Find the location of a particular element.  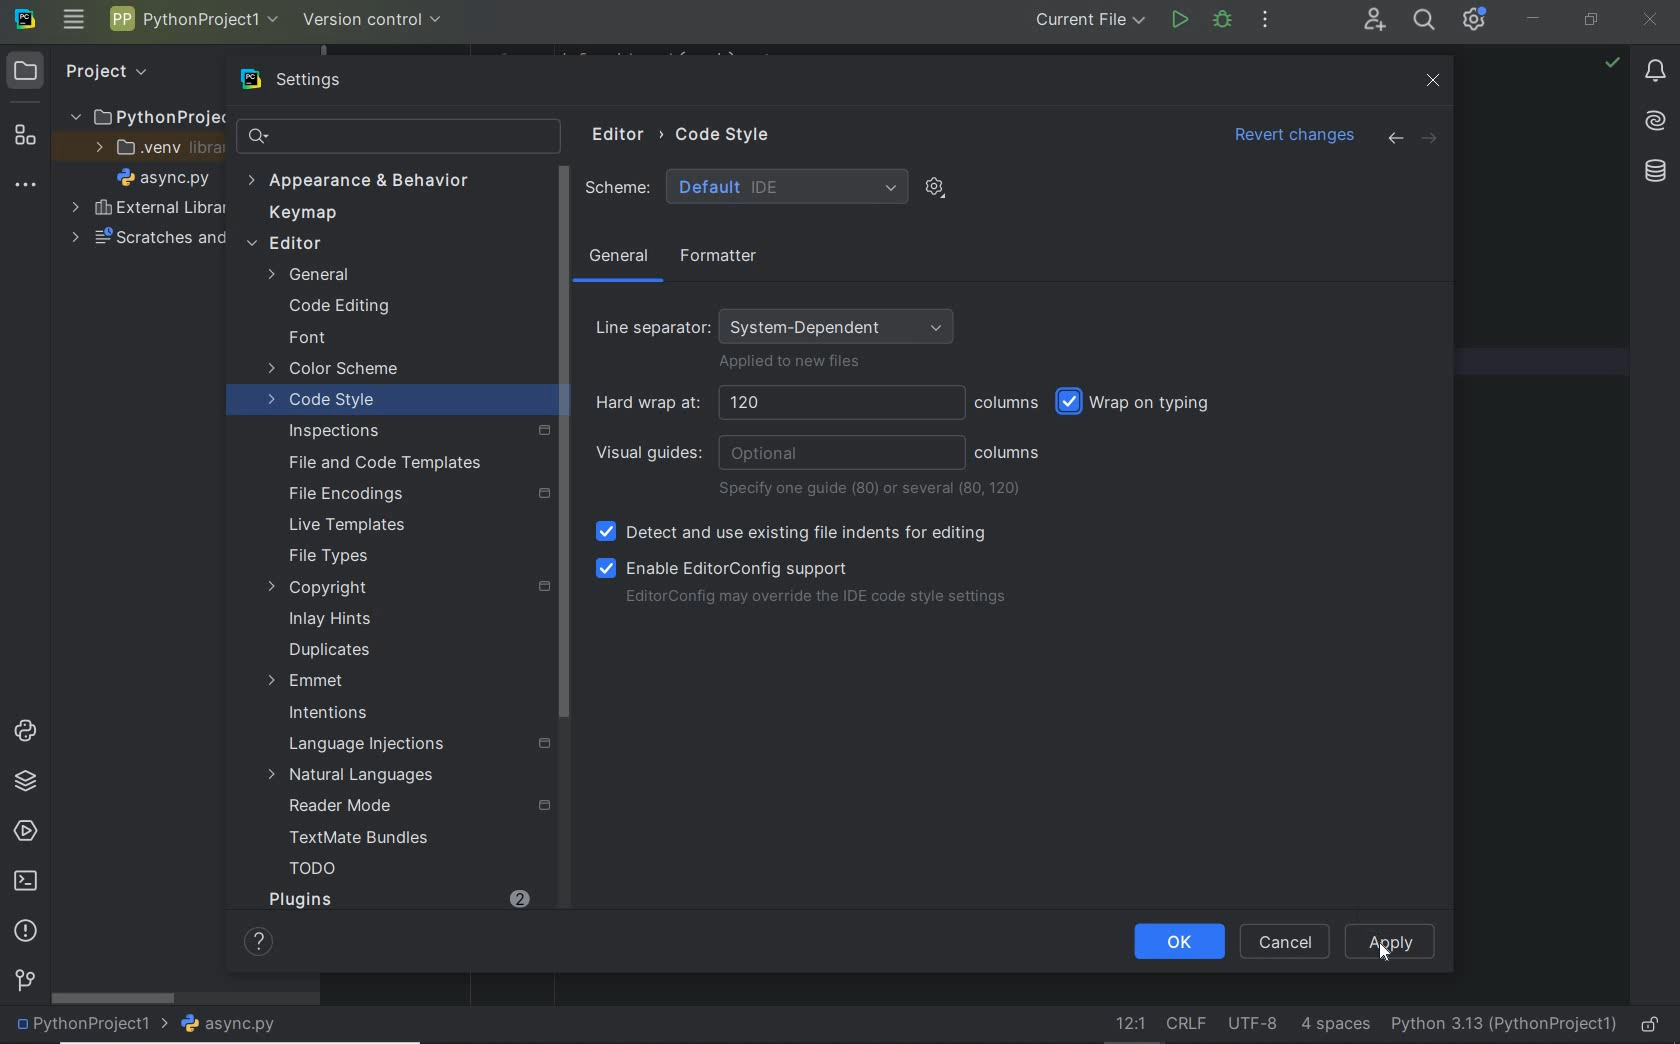

Scheme is located at coordinates (746, 187).